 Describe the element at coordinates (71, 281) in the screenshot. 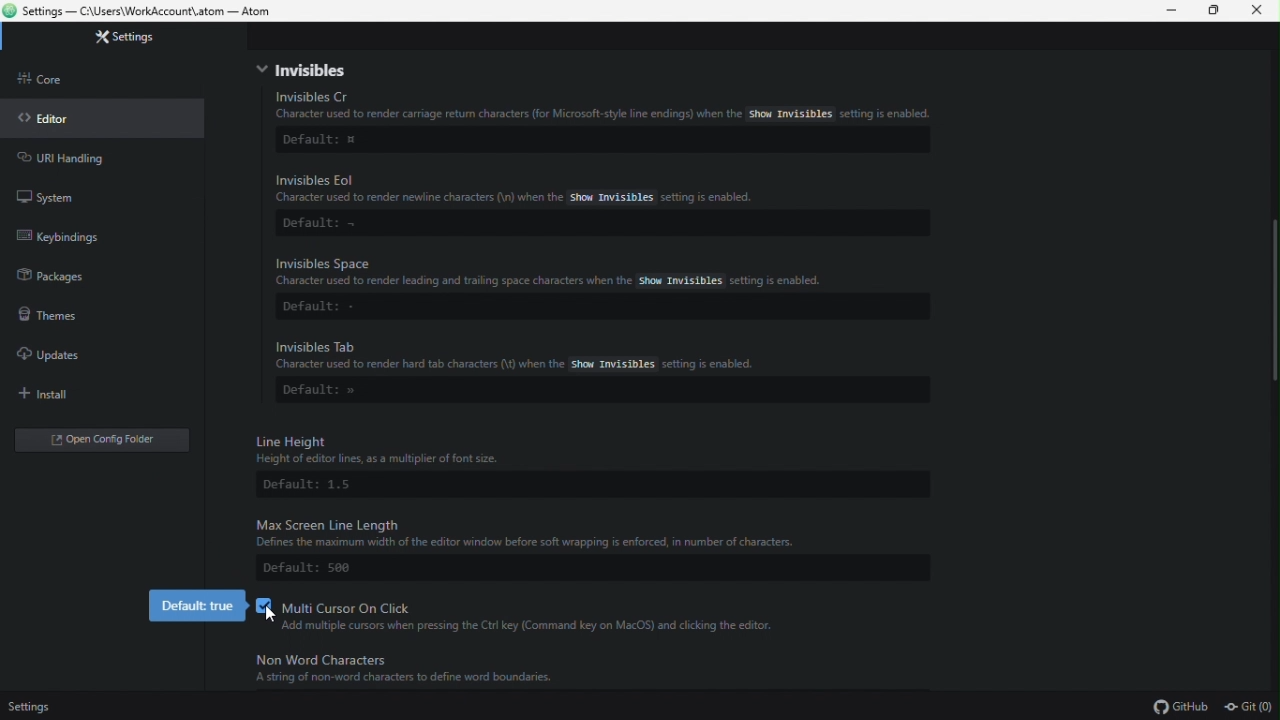

I see `Package` at that location.